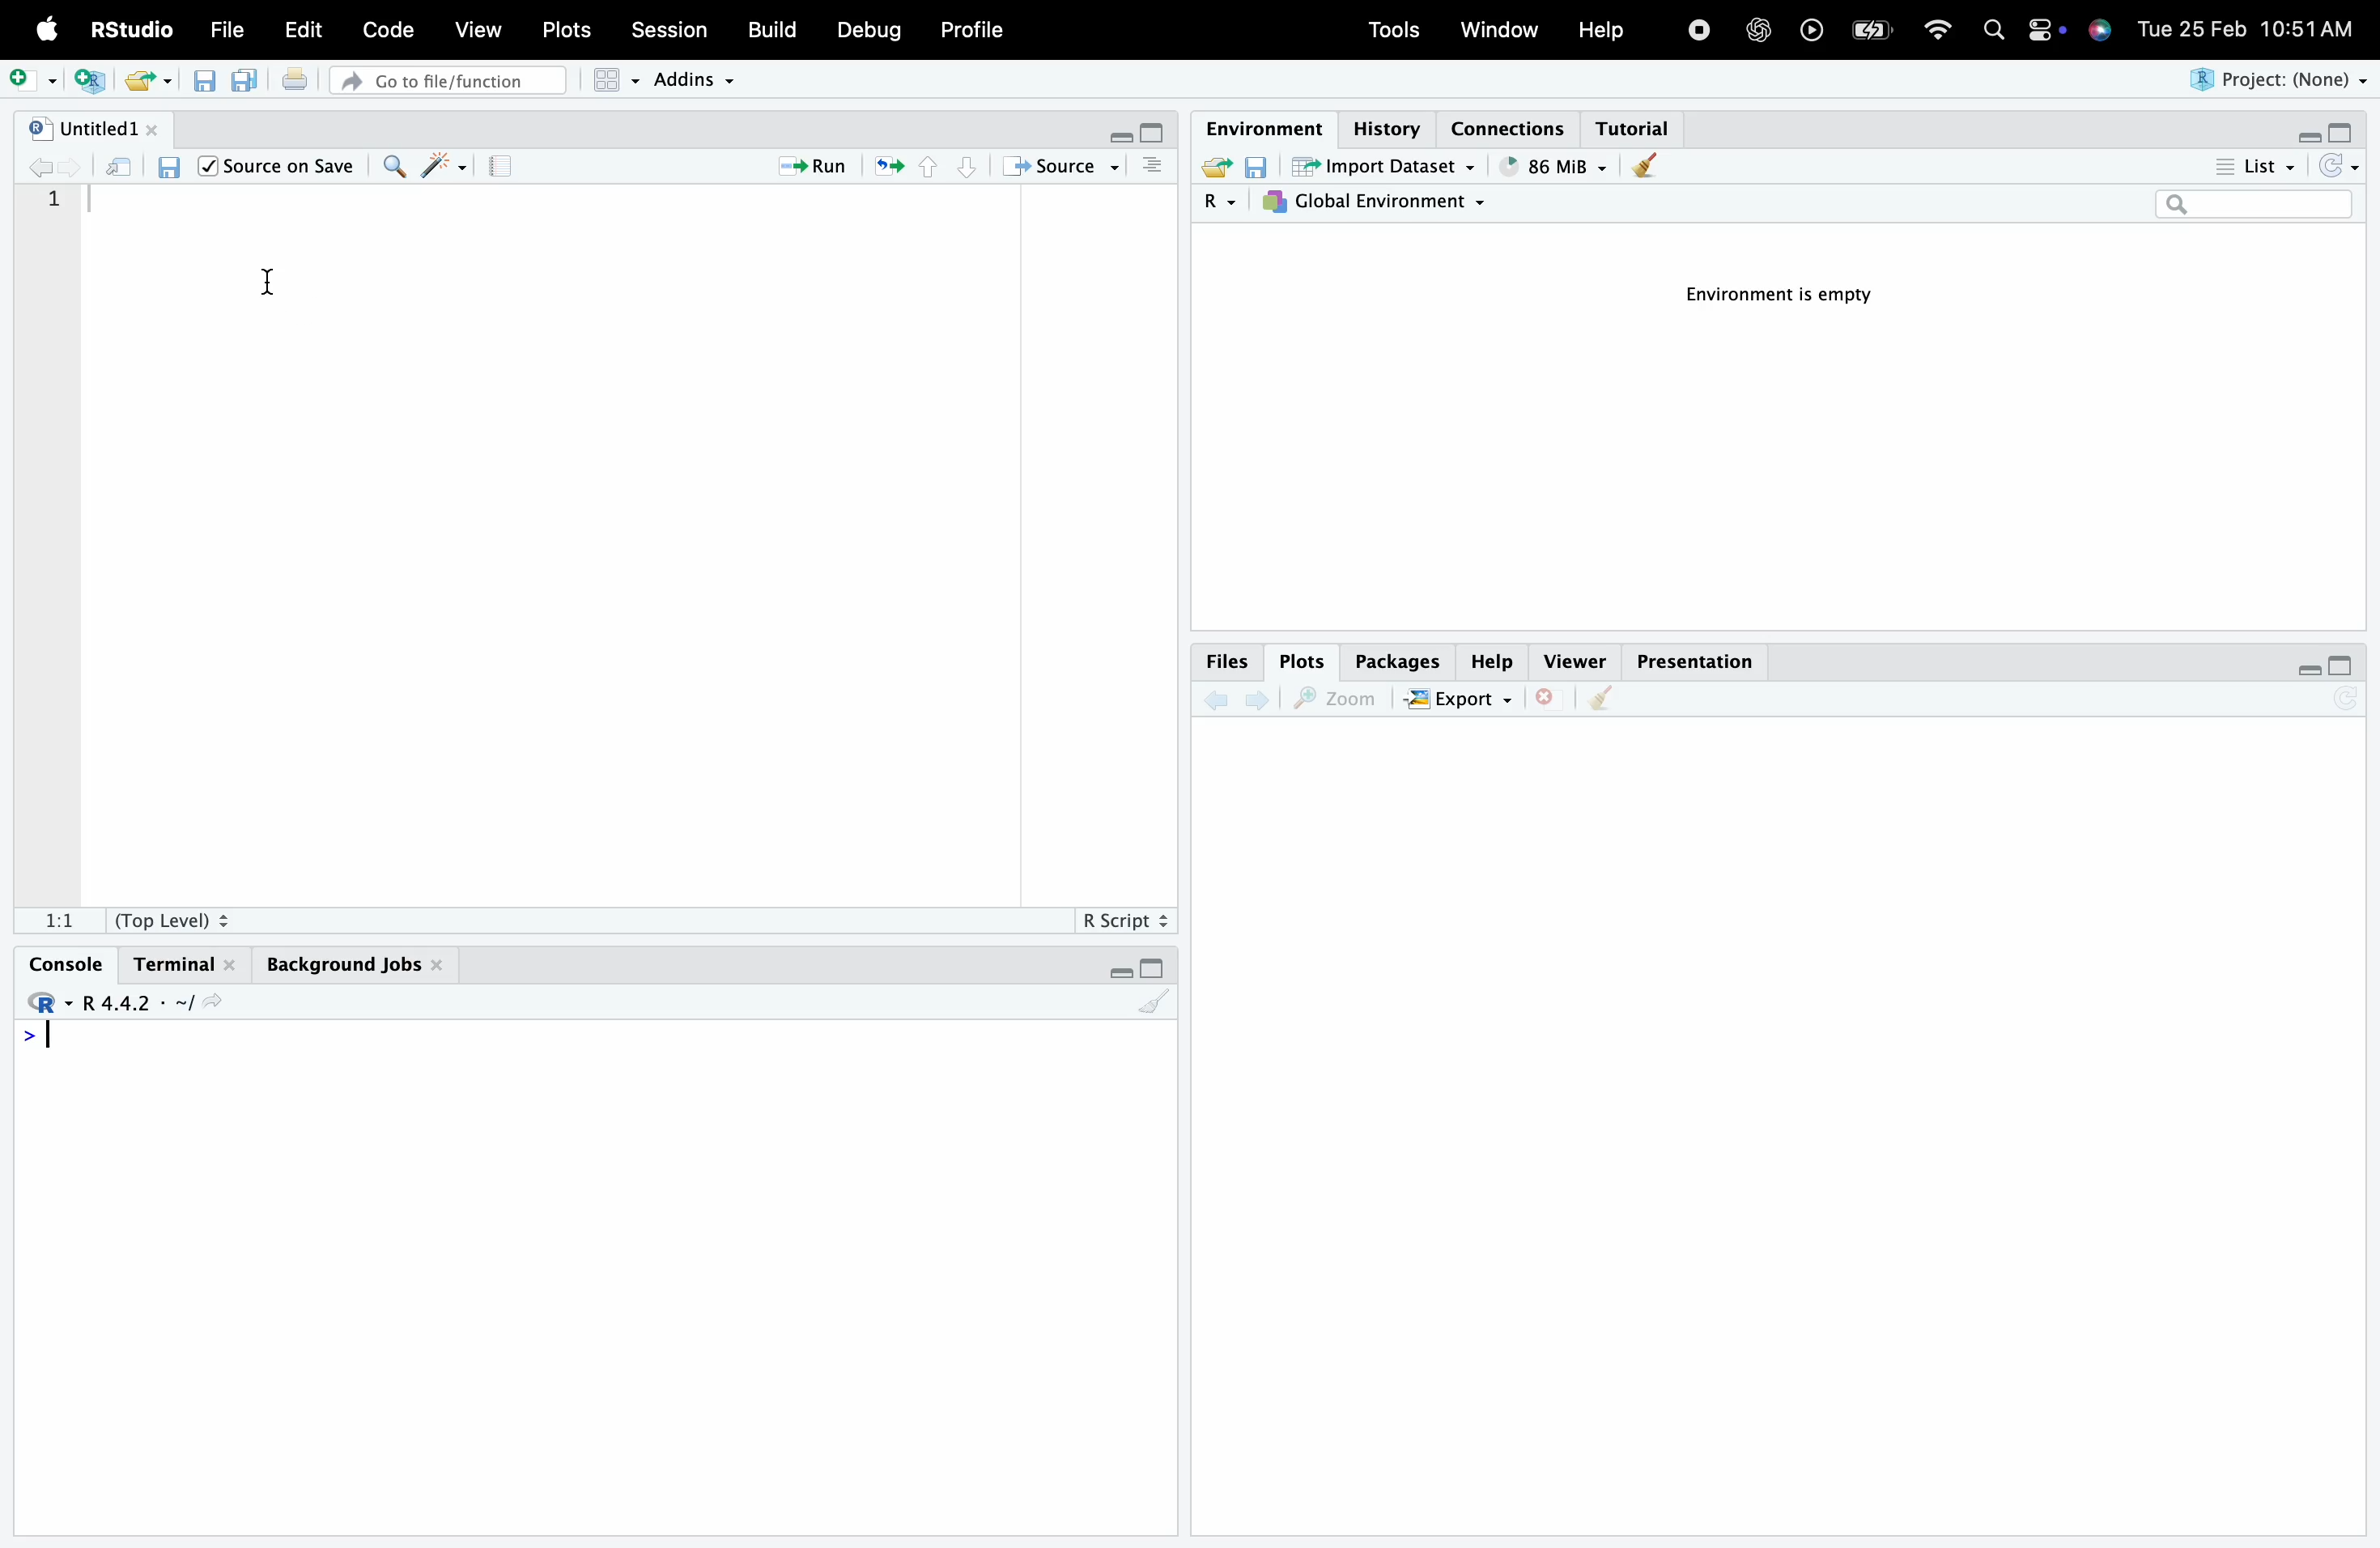 This screenshot has width=2380, height=1548. Describe the element at coordinates (66, 956) in the screenshot. I see `Console` at that location.